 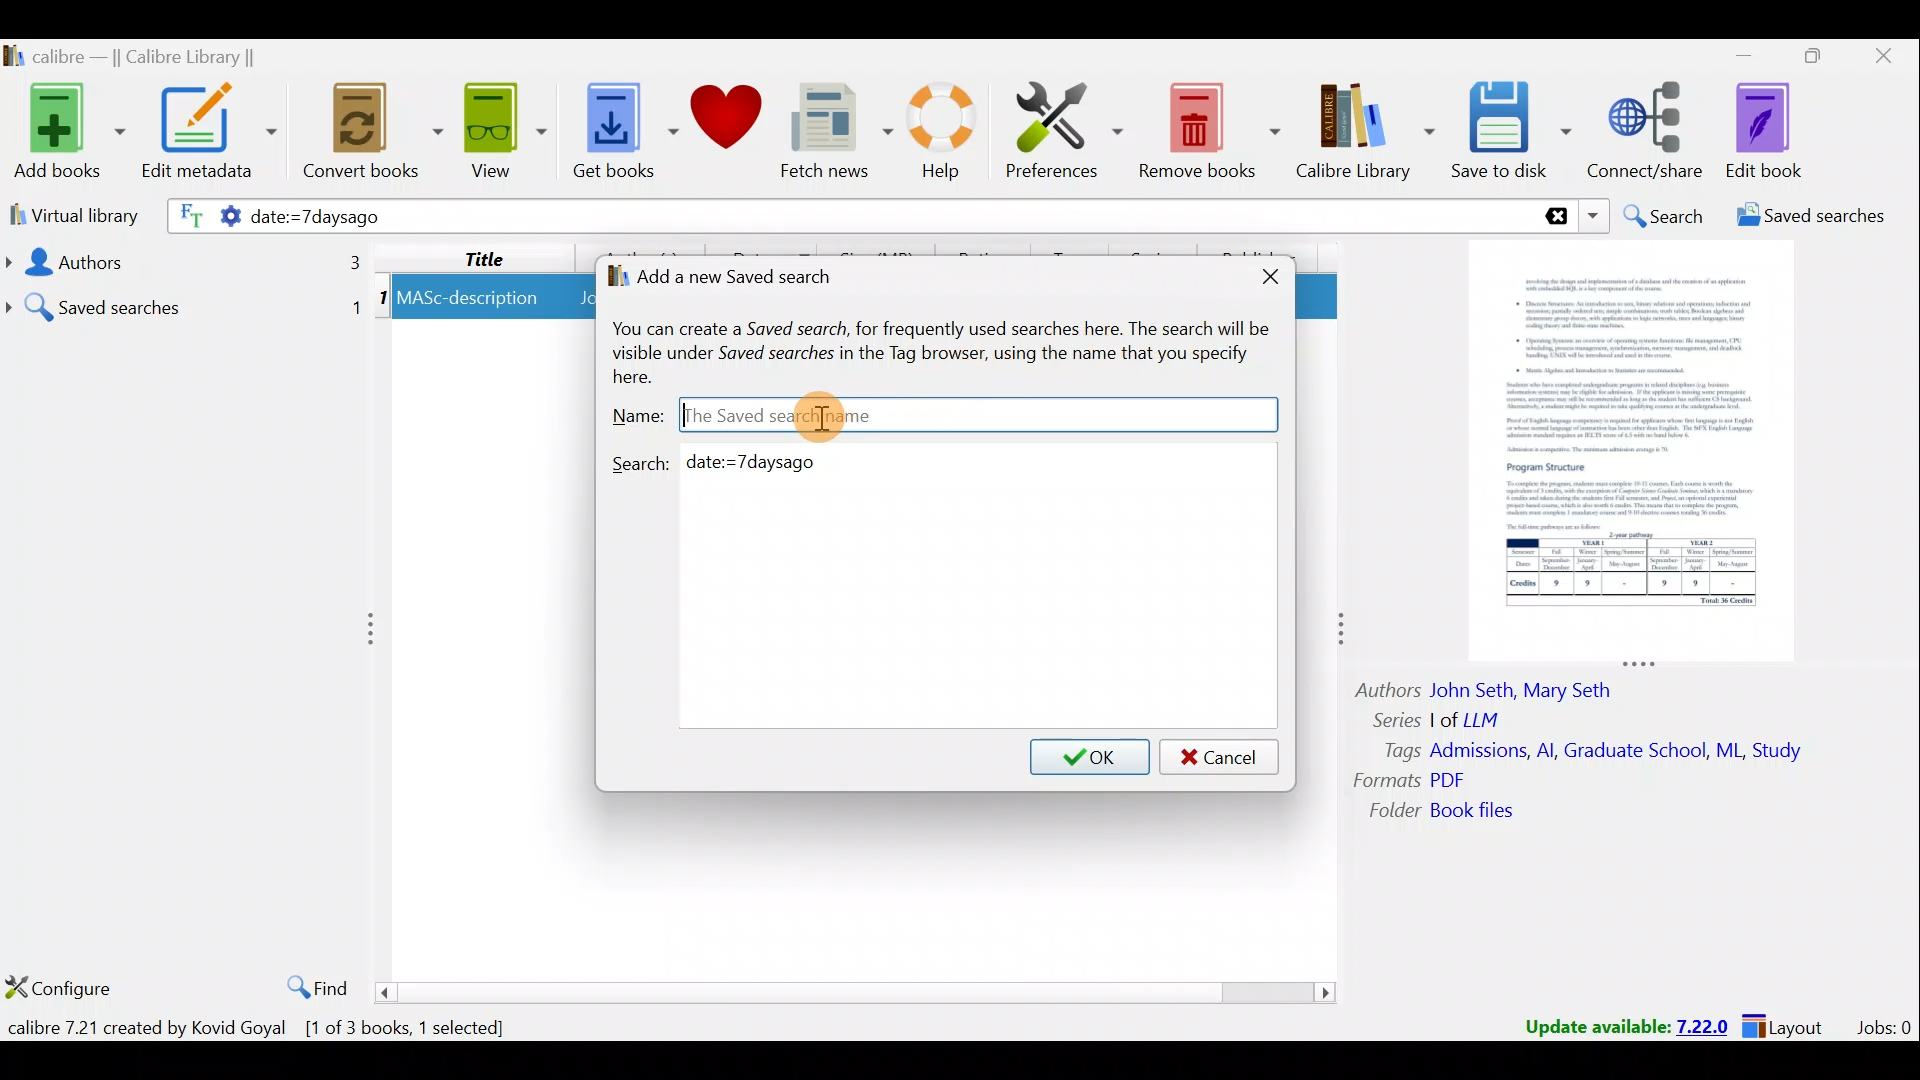 What do you see at coordinates (1650, 132) in the screenshot?
I see `Connect/share` at bounding box center [1650, 132].